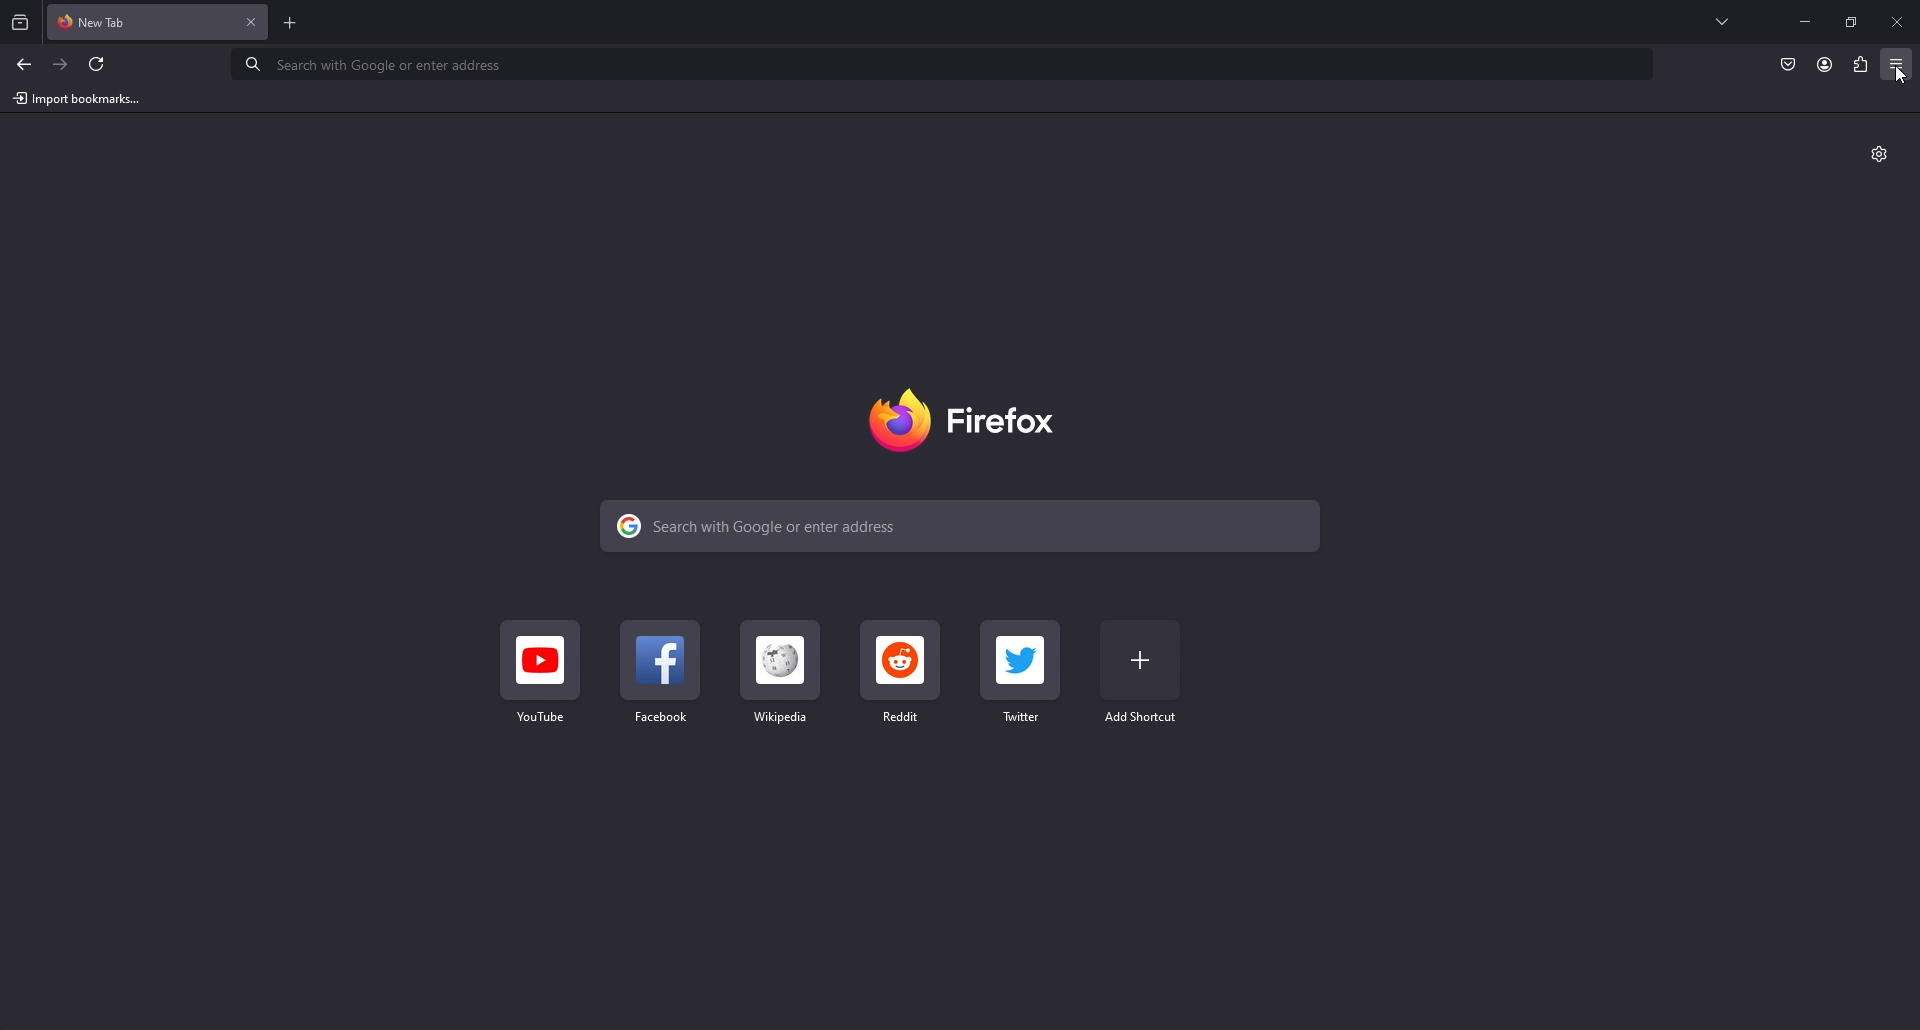 Image resolution: width=1920 pixels, height=1030 pixels. Describe the element at coordinates (253, 23) in the screenshot. I see `close tab` at that location.